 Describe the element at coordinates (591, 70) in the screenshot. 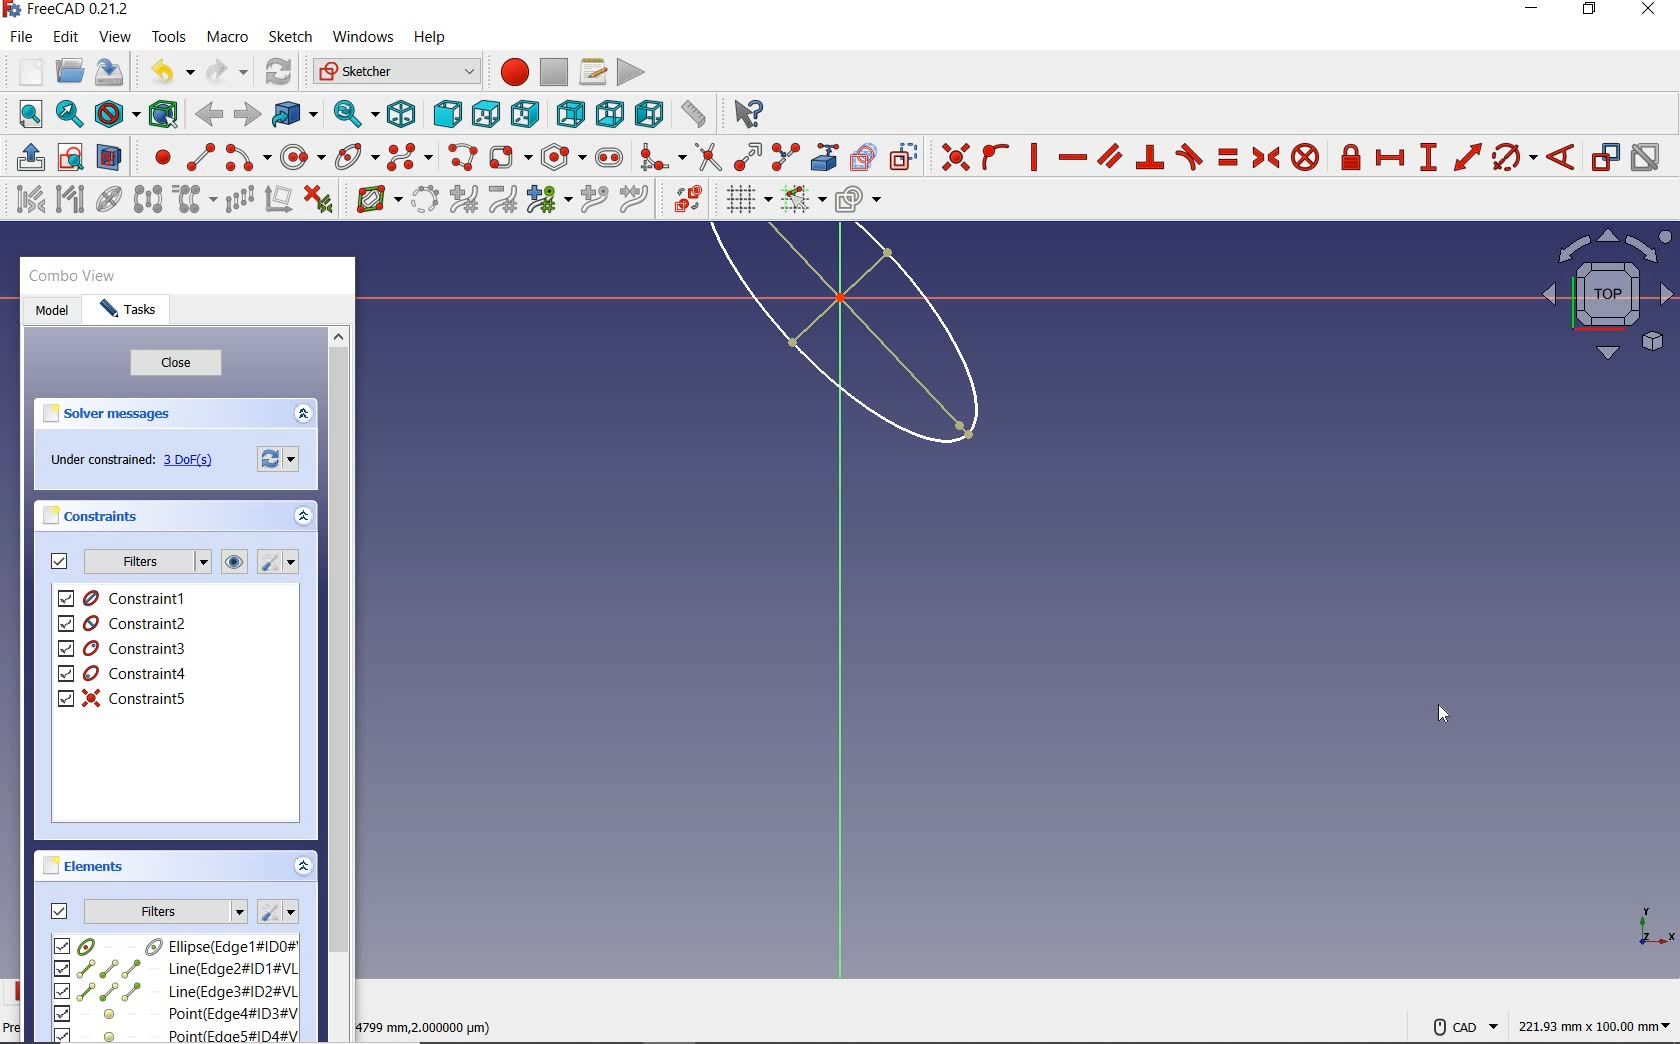

I see `macros` at that location.